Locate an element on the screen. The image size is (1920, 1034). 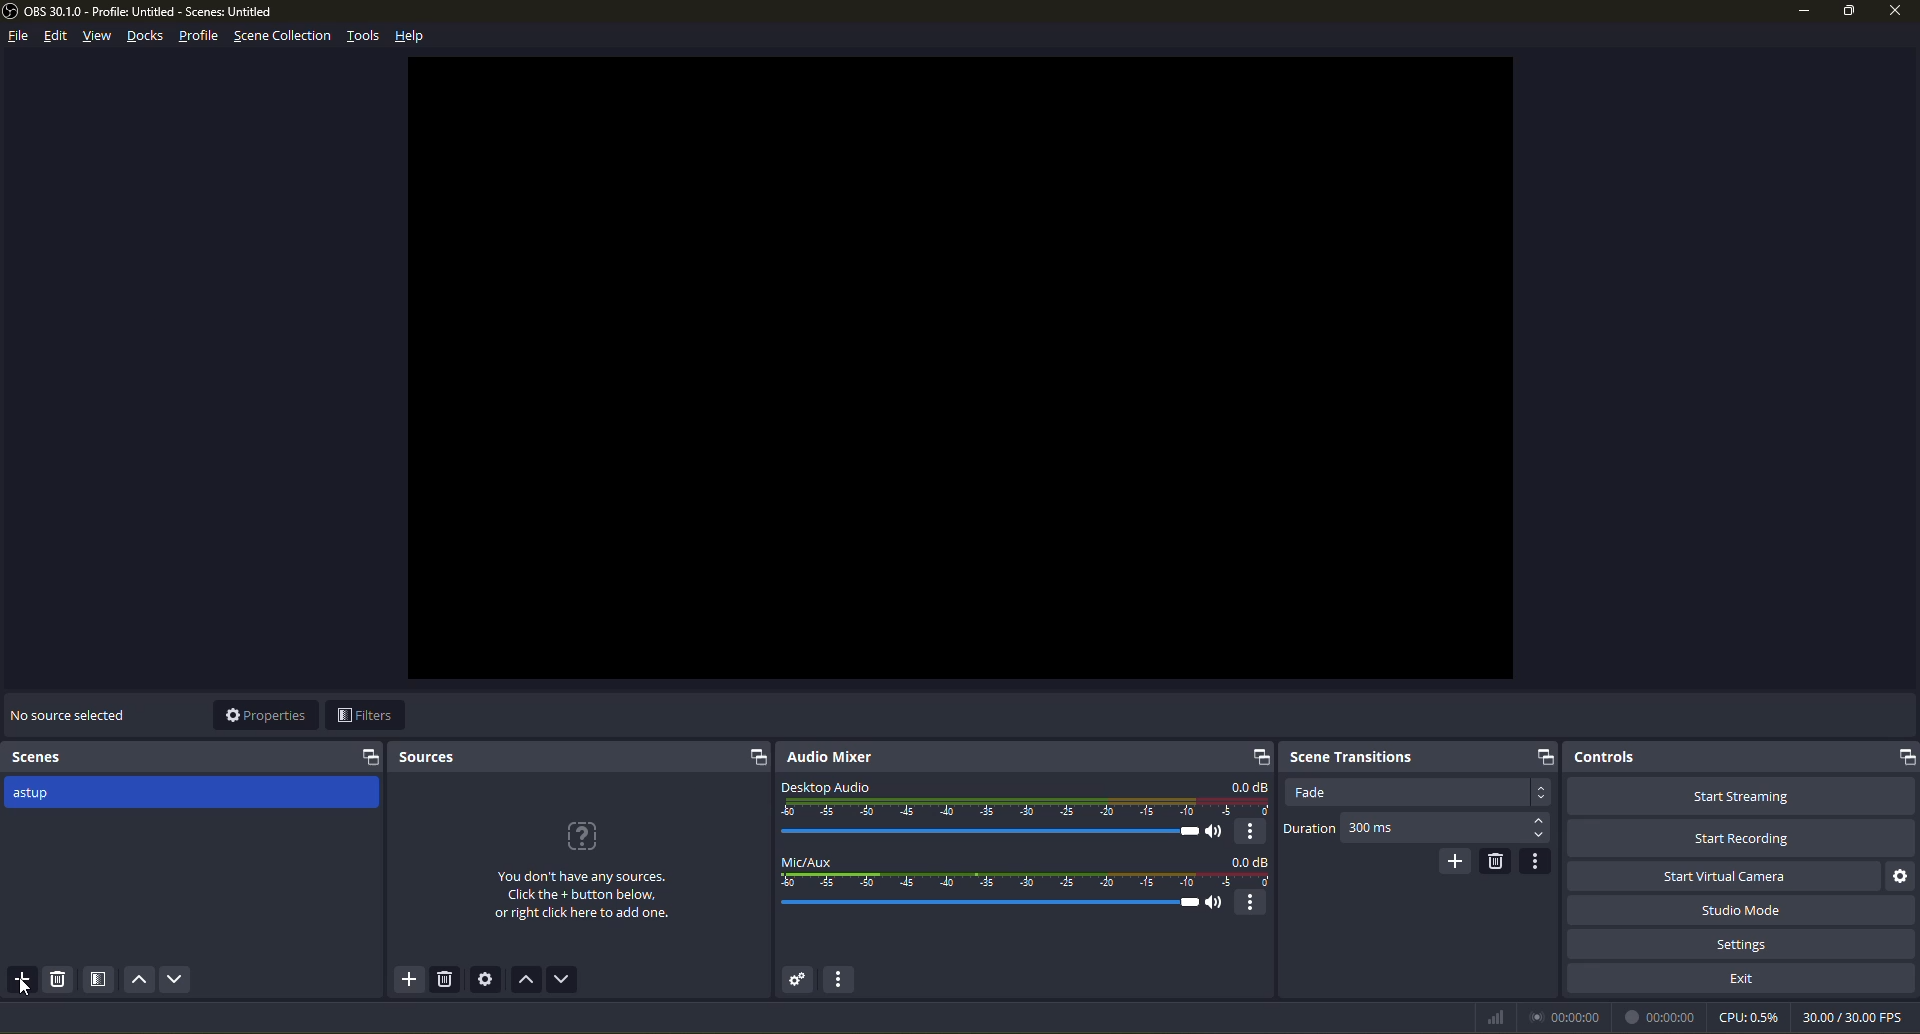
mute is located at coordinates (1216, 902).